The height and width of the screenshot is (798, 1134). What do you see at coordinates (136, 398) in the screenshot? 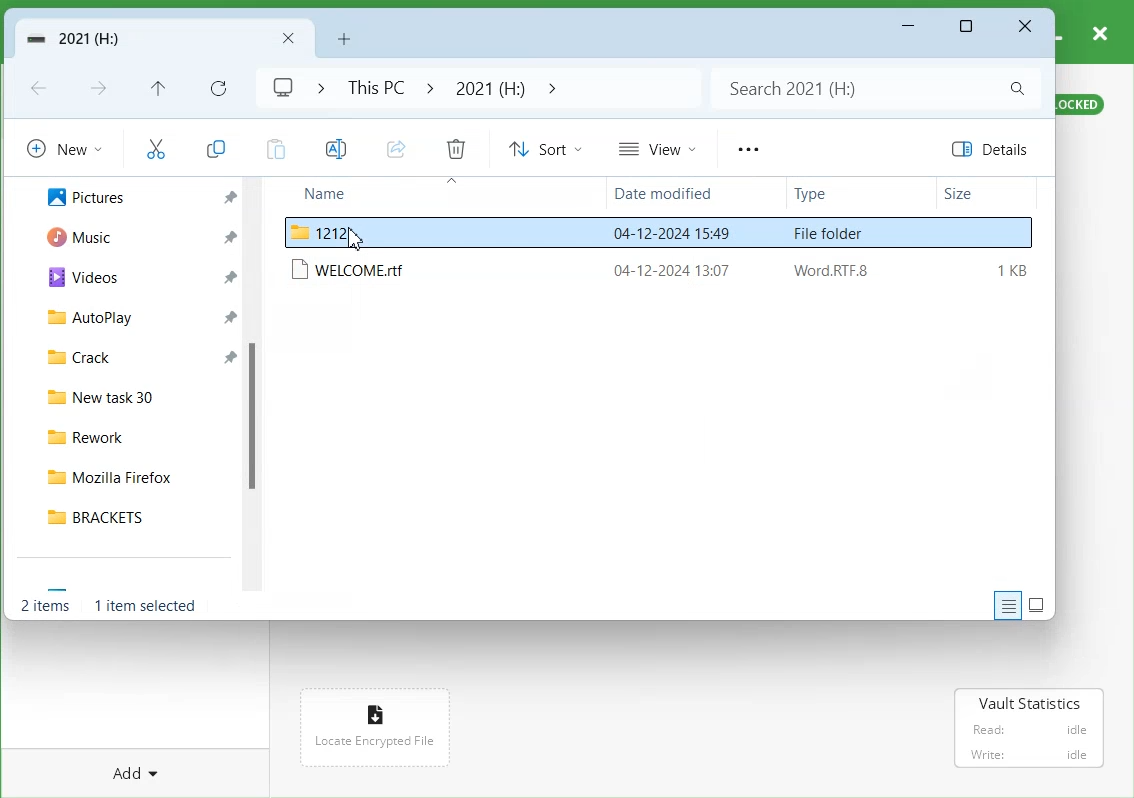
I see `New task 30` at bounding box center [136, 398].